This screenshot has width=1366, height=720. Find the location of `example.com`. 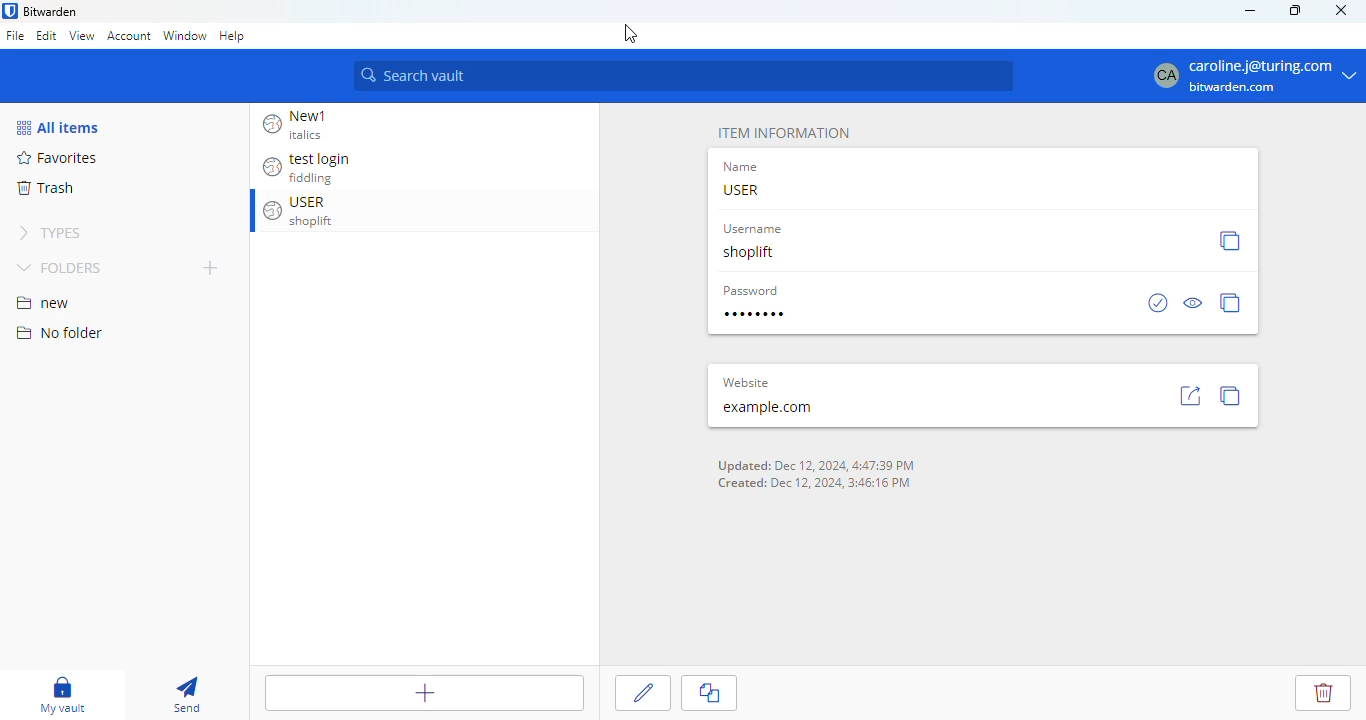

example.com is located at coordinates (766, 407).